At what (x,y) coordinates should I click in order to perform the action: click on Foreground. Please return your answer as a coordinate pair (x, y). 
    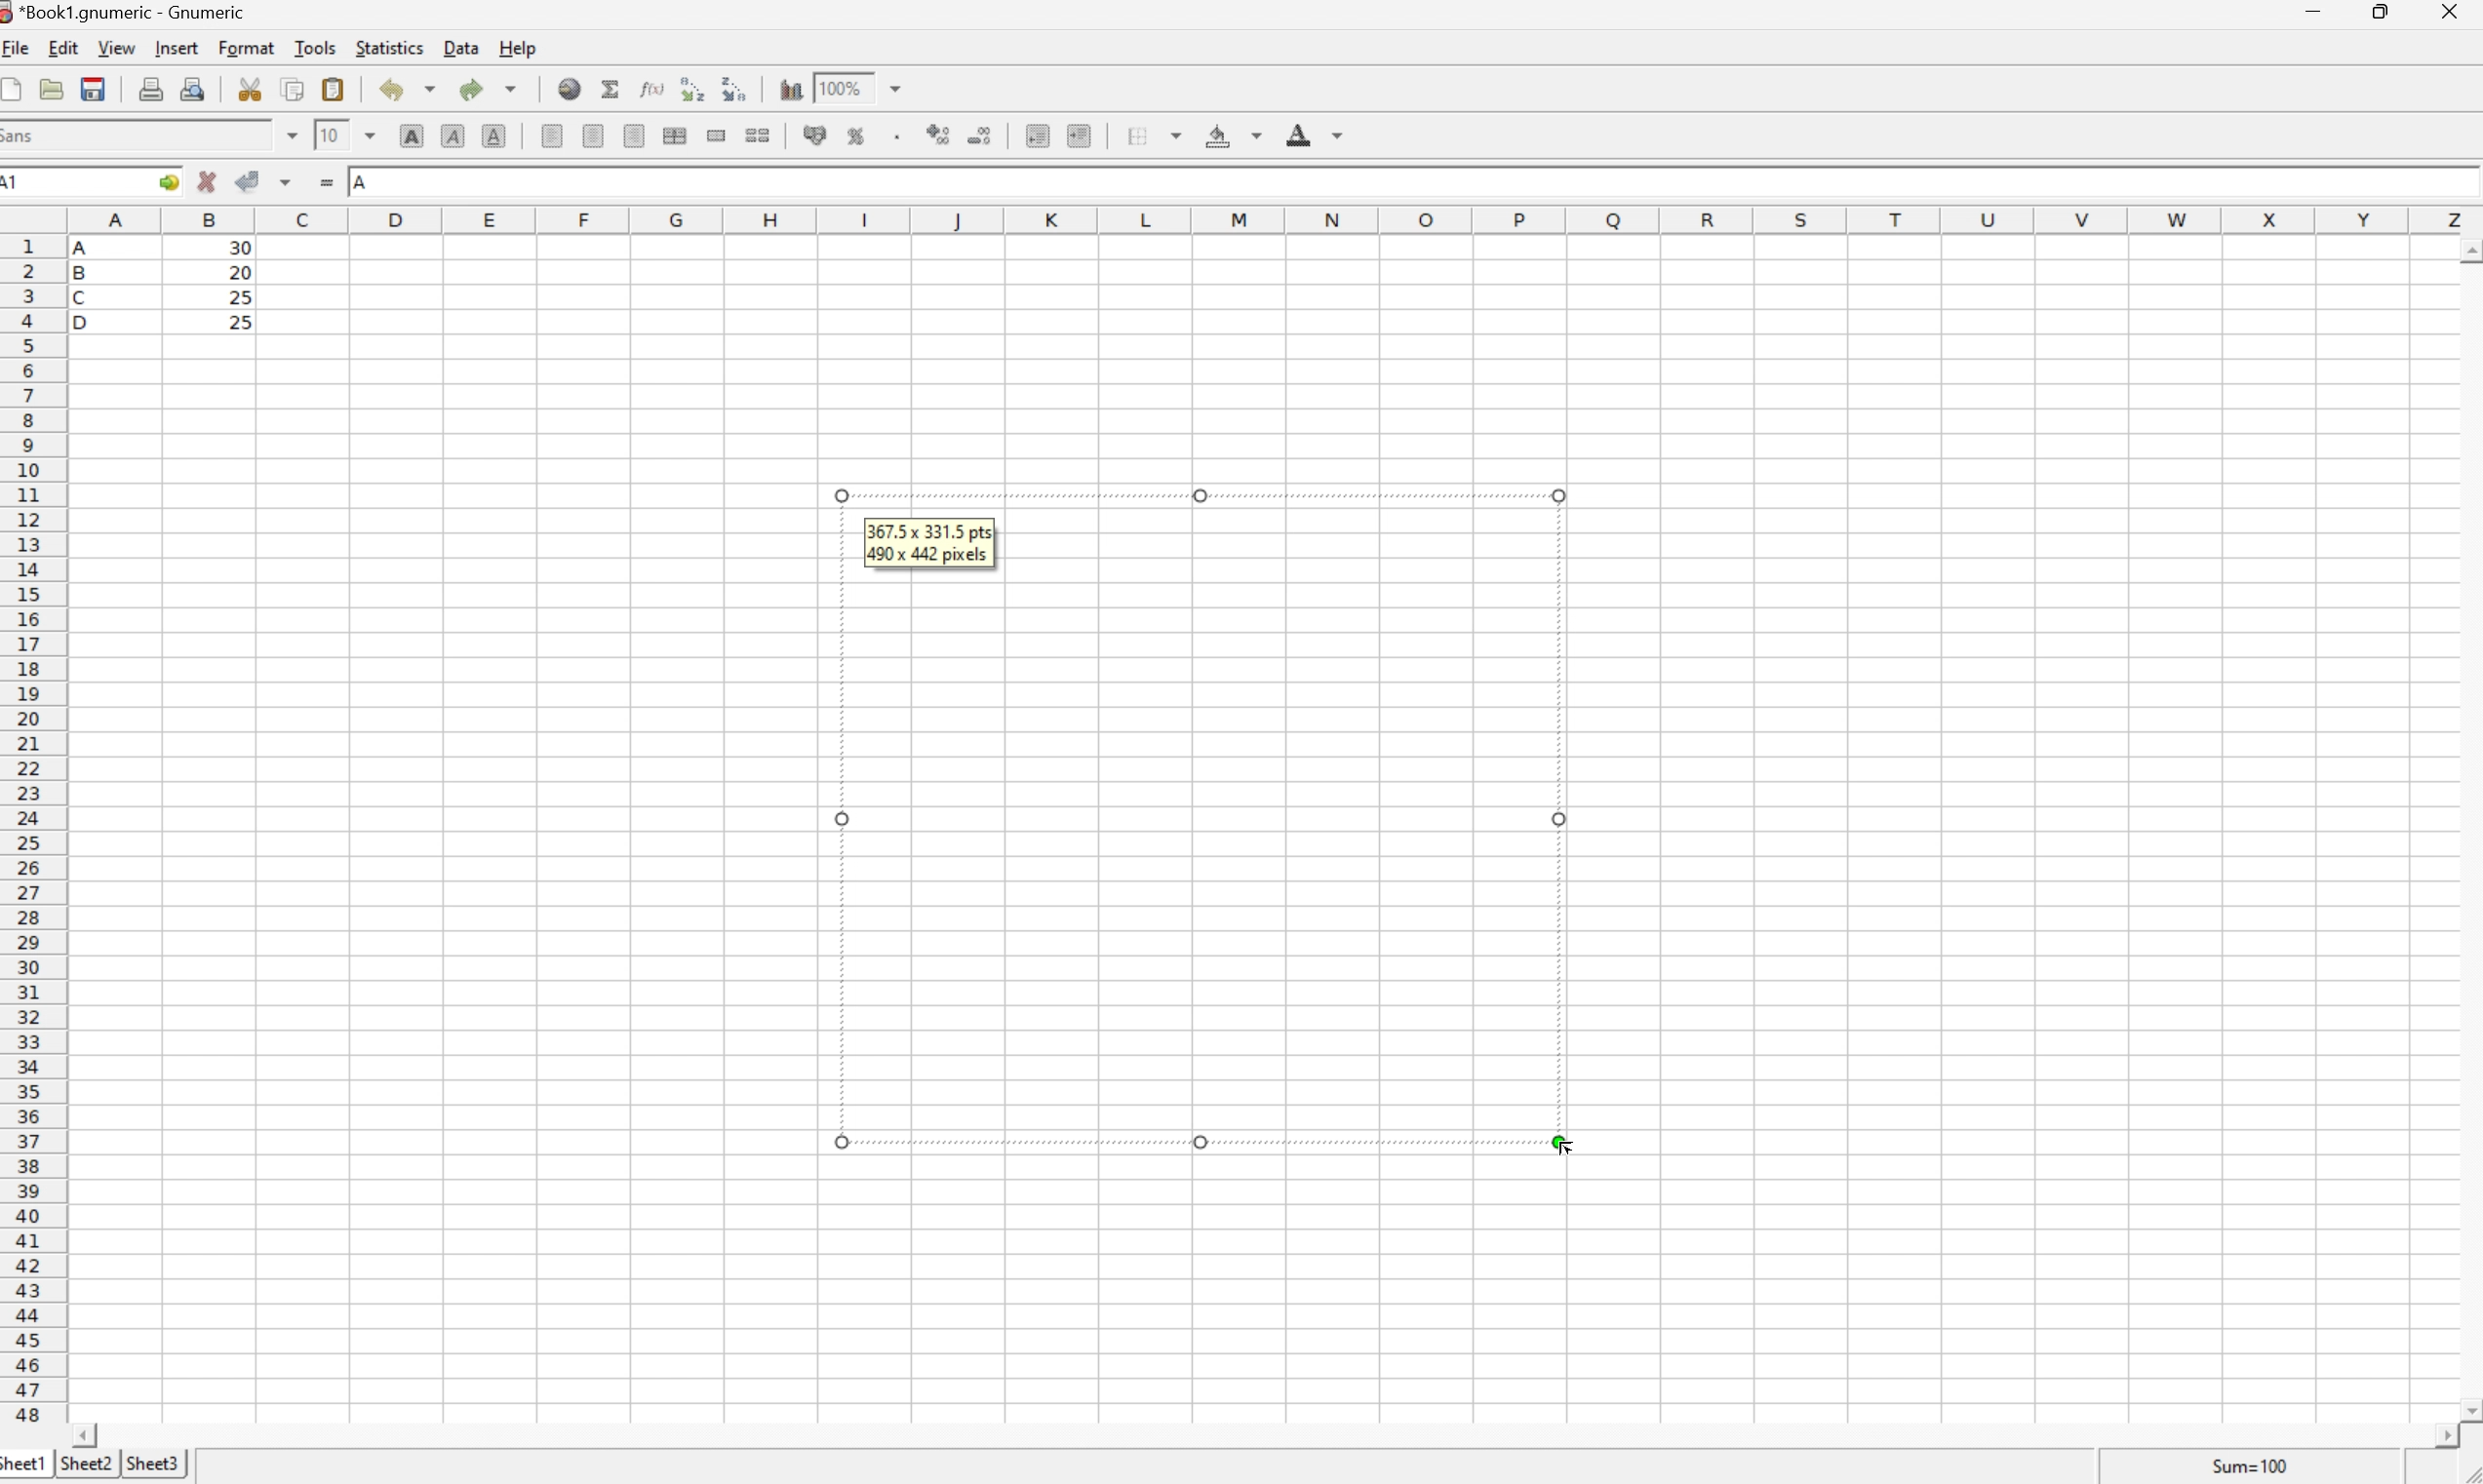
    Looking at the image, I should click on (1318, 134).